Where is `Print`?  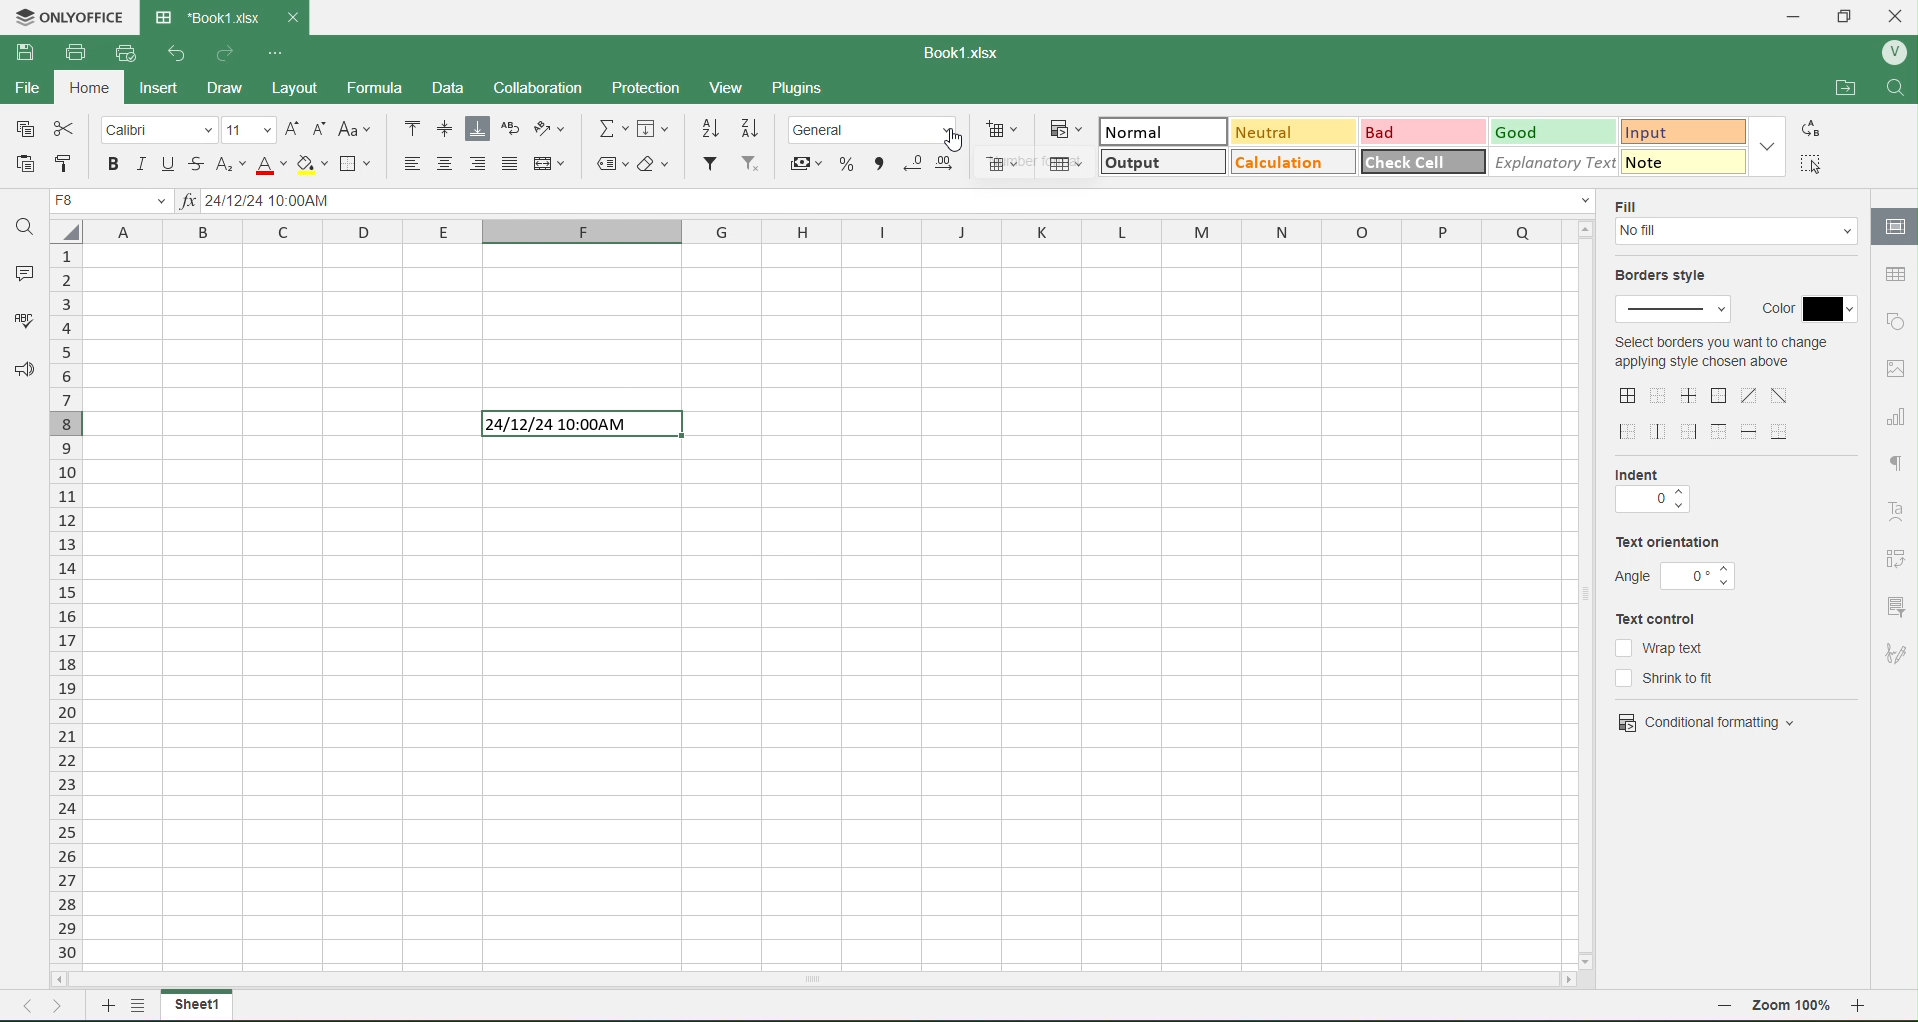
Print is located at coordinates (73, 51).